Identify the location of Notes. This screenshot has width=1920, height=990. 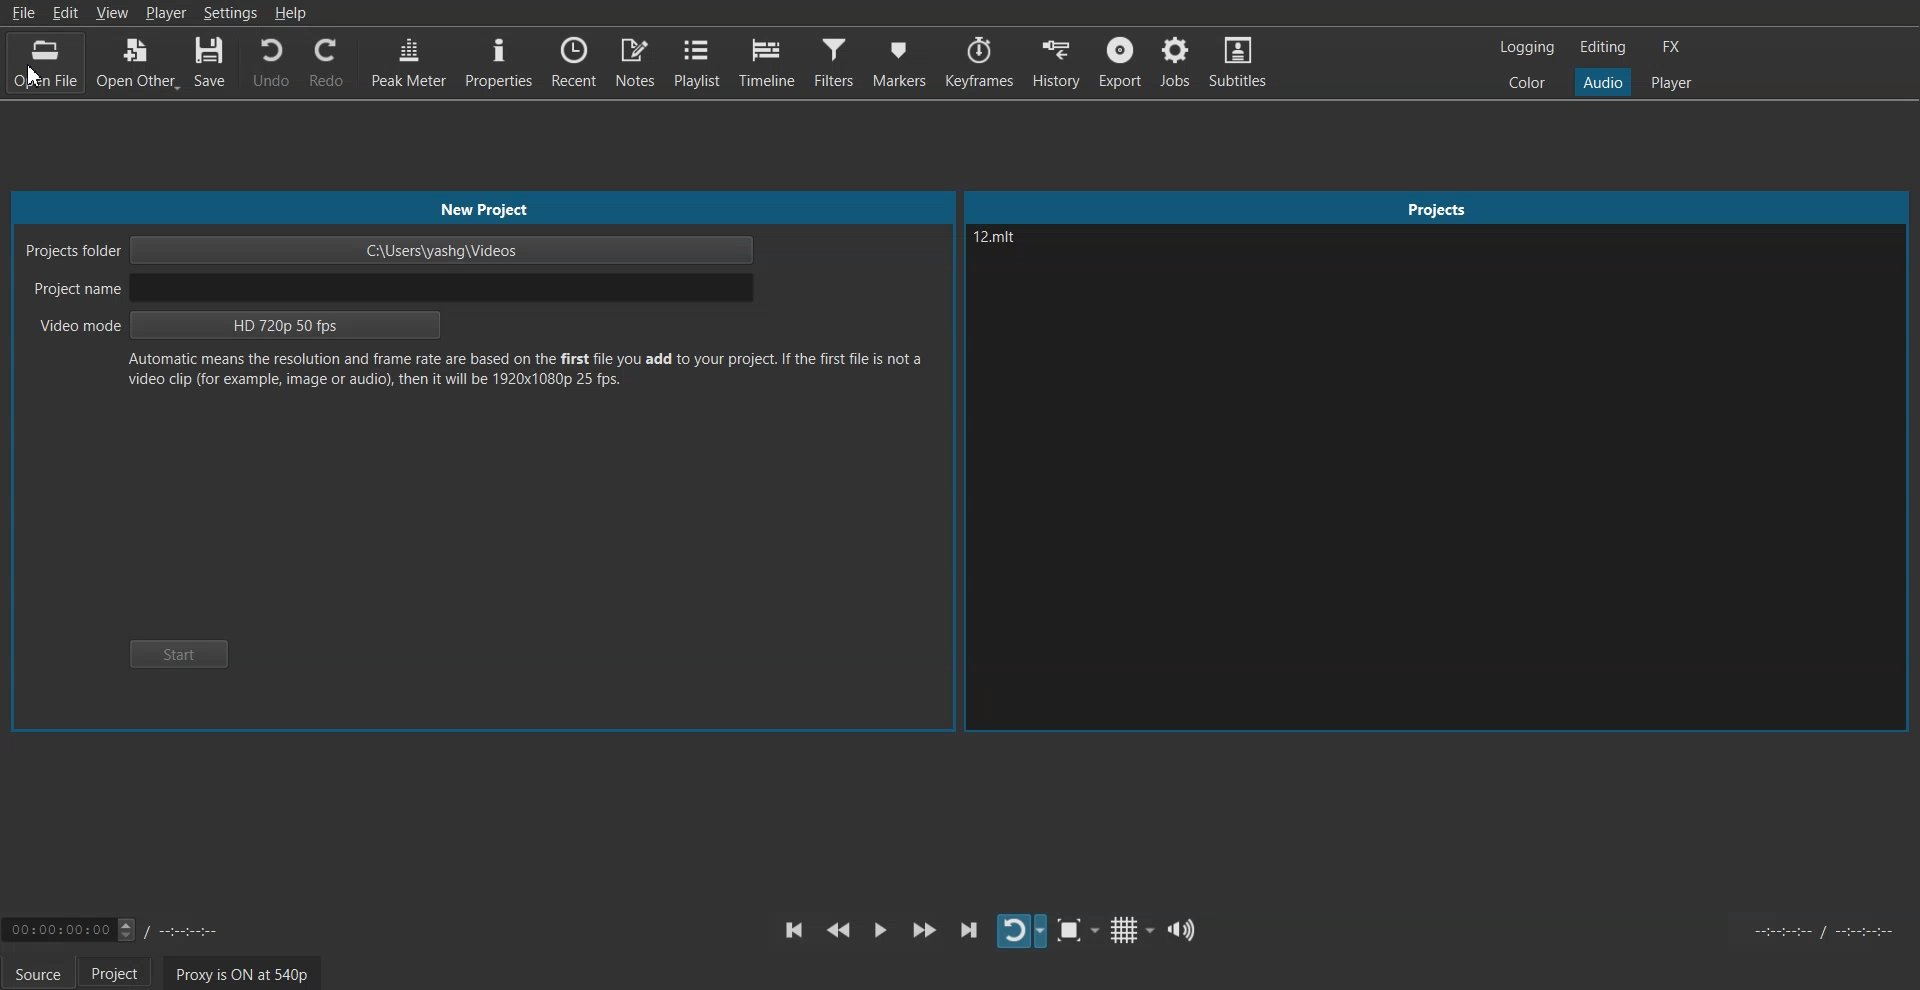
(637, 62).